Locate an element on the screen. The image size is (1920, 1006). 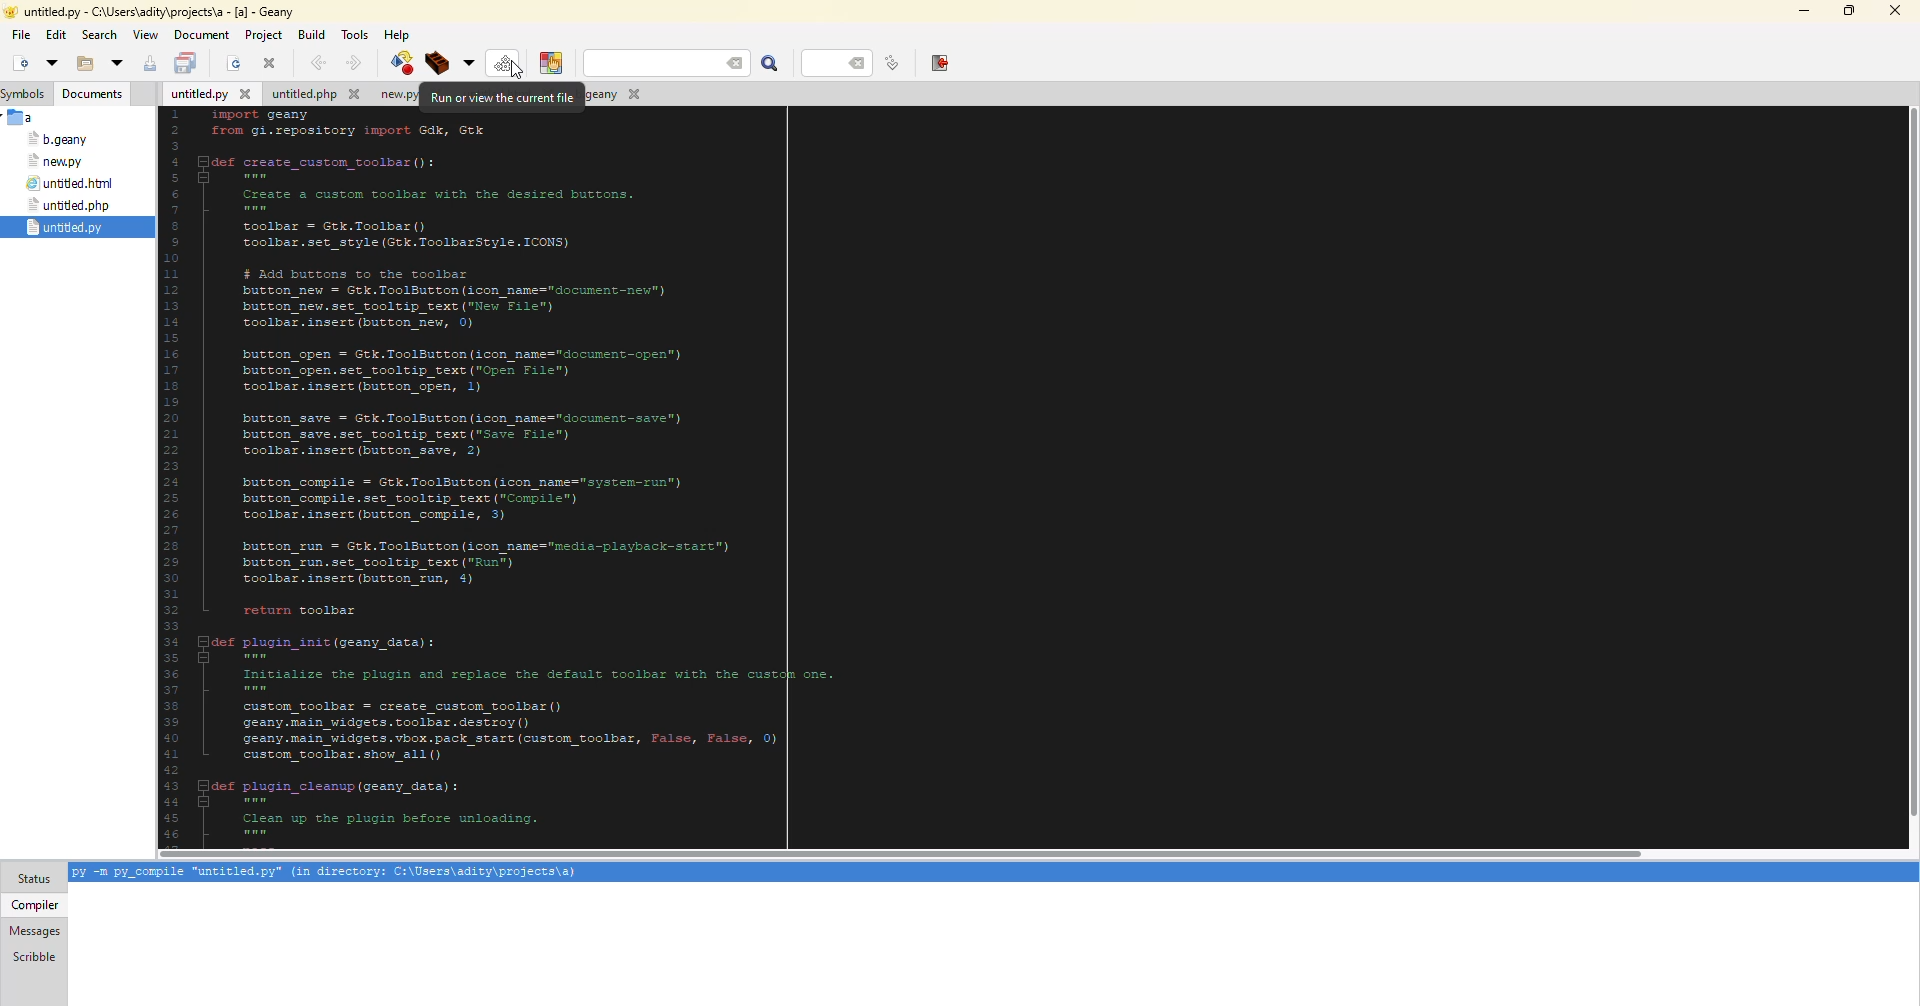
run or view is located at coordinates (505, 98).